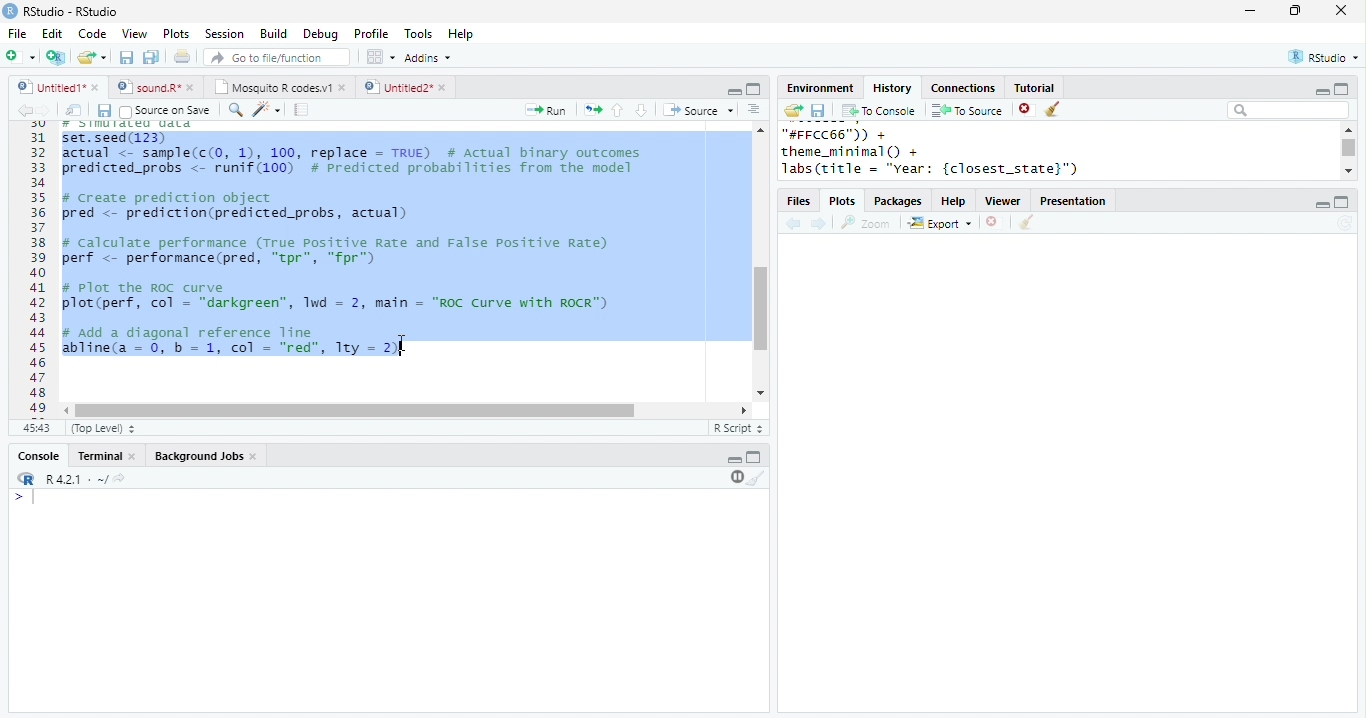 The height and width of the screenshot is (718, 1366). Describe the element at coordinates (234, 343) in the screenshot. I see `# Add a diagonal reference line
abline(a = 0, b = 1, col = "red", Try = 2)` at that location.